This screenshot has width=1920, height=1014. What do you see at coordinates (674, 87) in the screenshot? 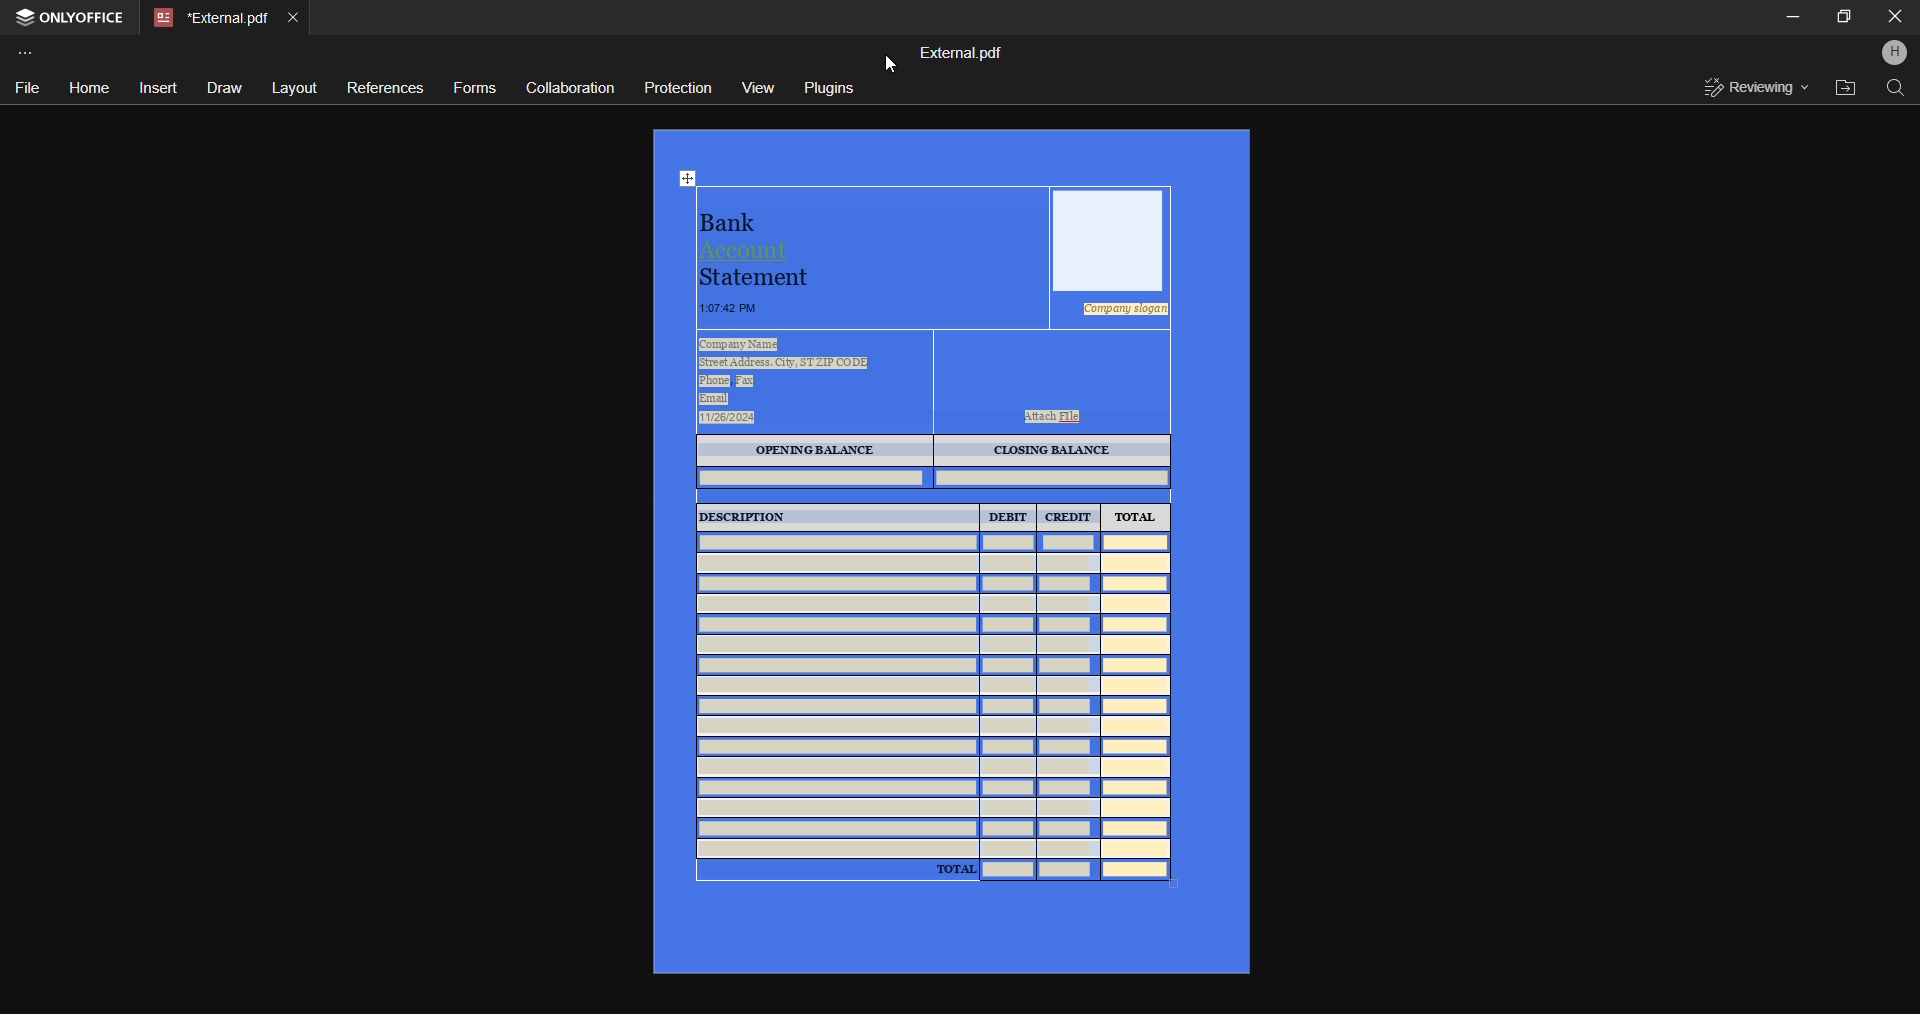
I see `Protection` at bounding box center [674, 87].